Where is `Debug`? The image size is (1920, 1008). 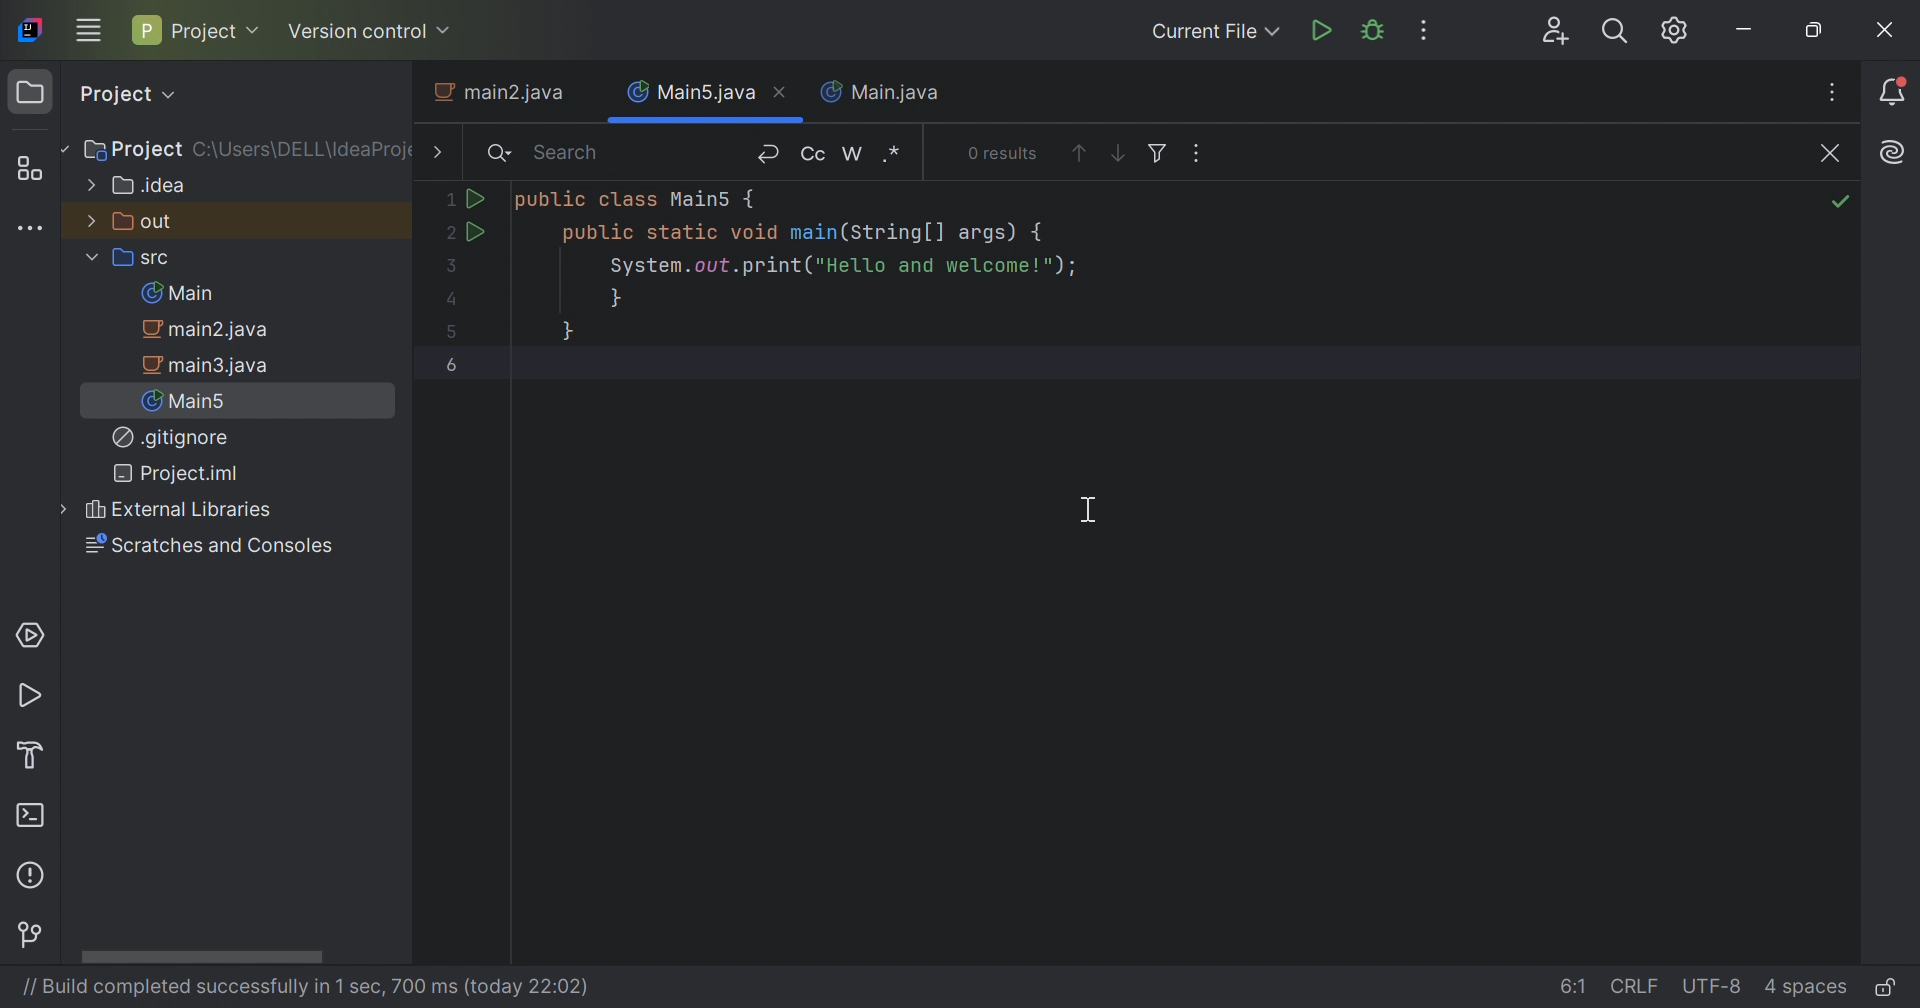
Debug is located at coordinates (1377, 30).